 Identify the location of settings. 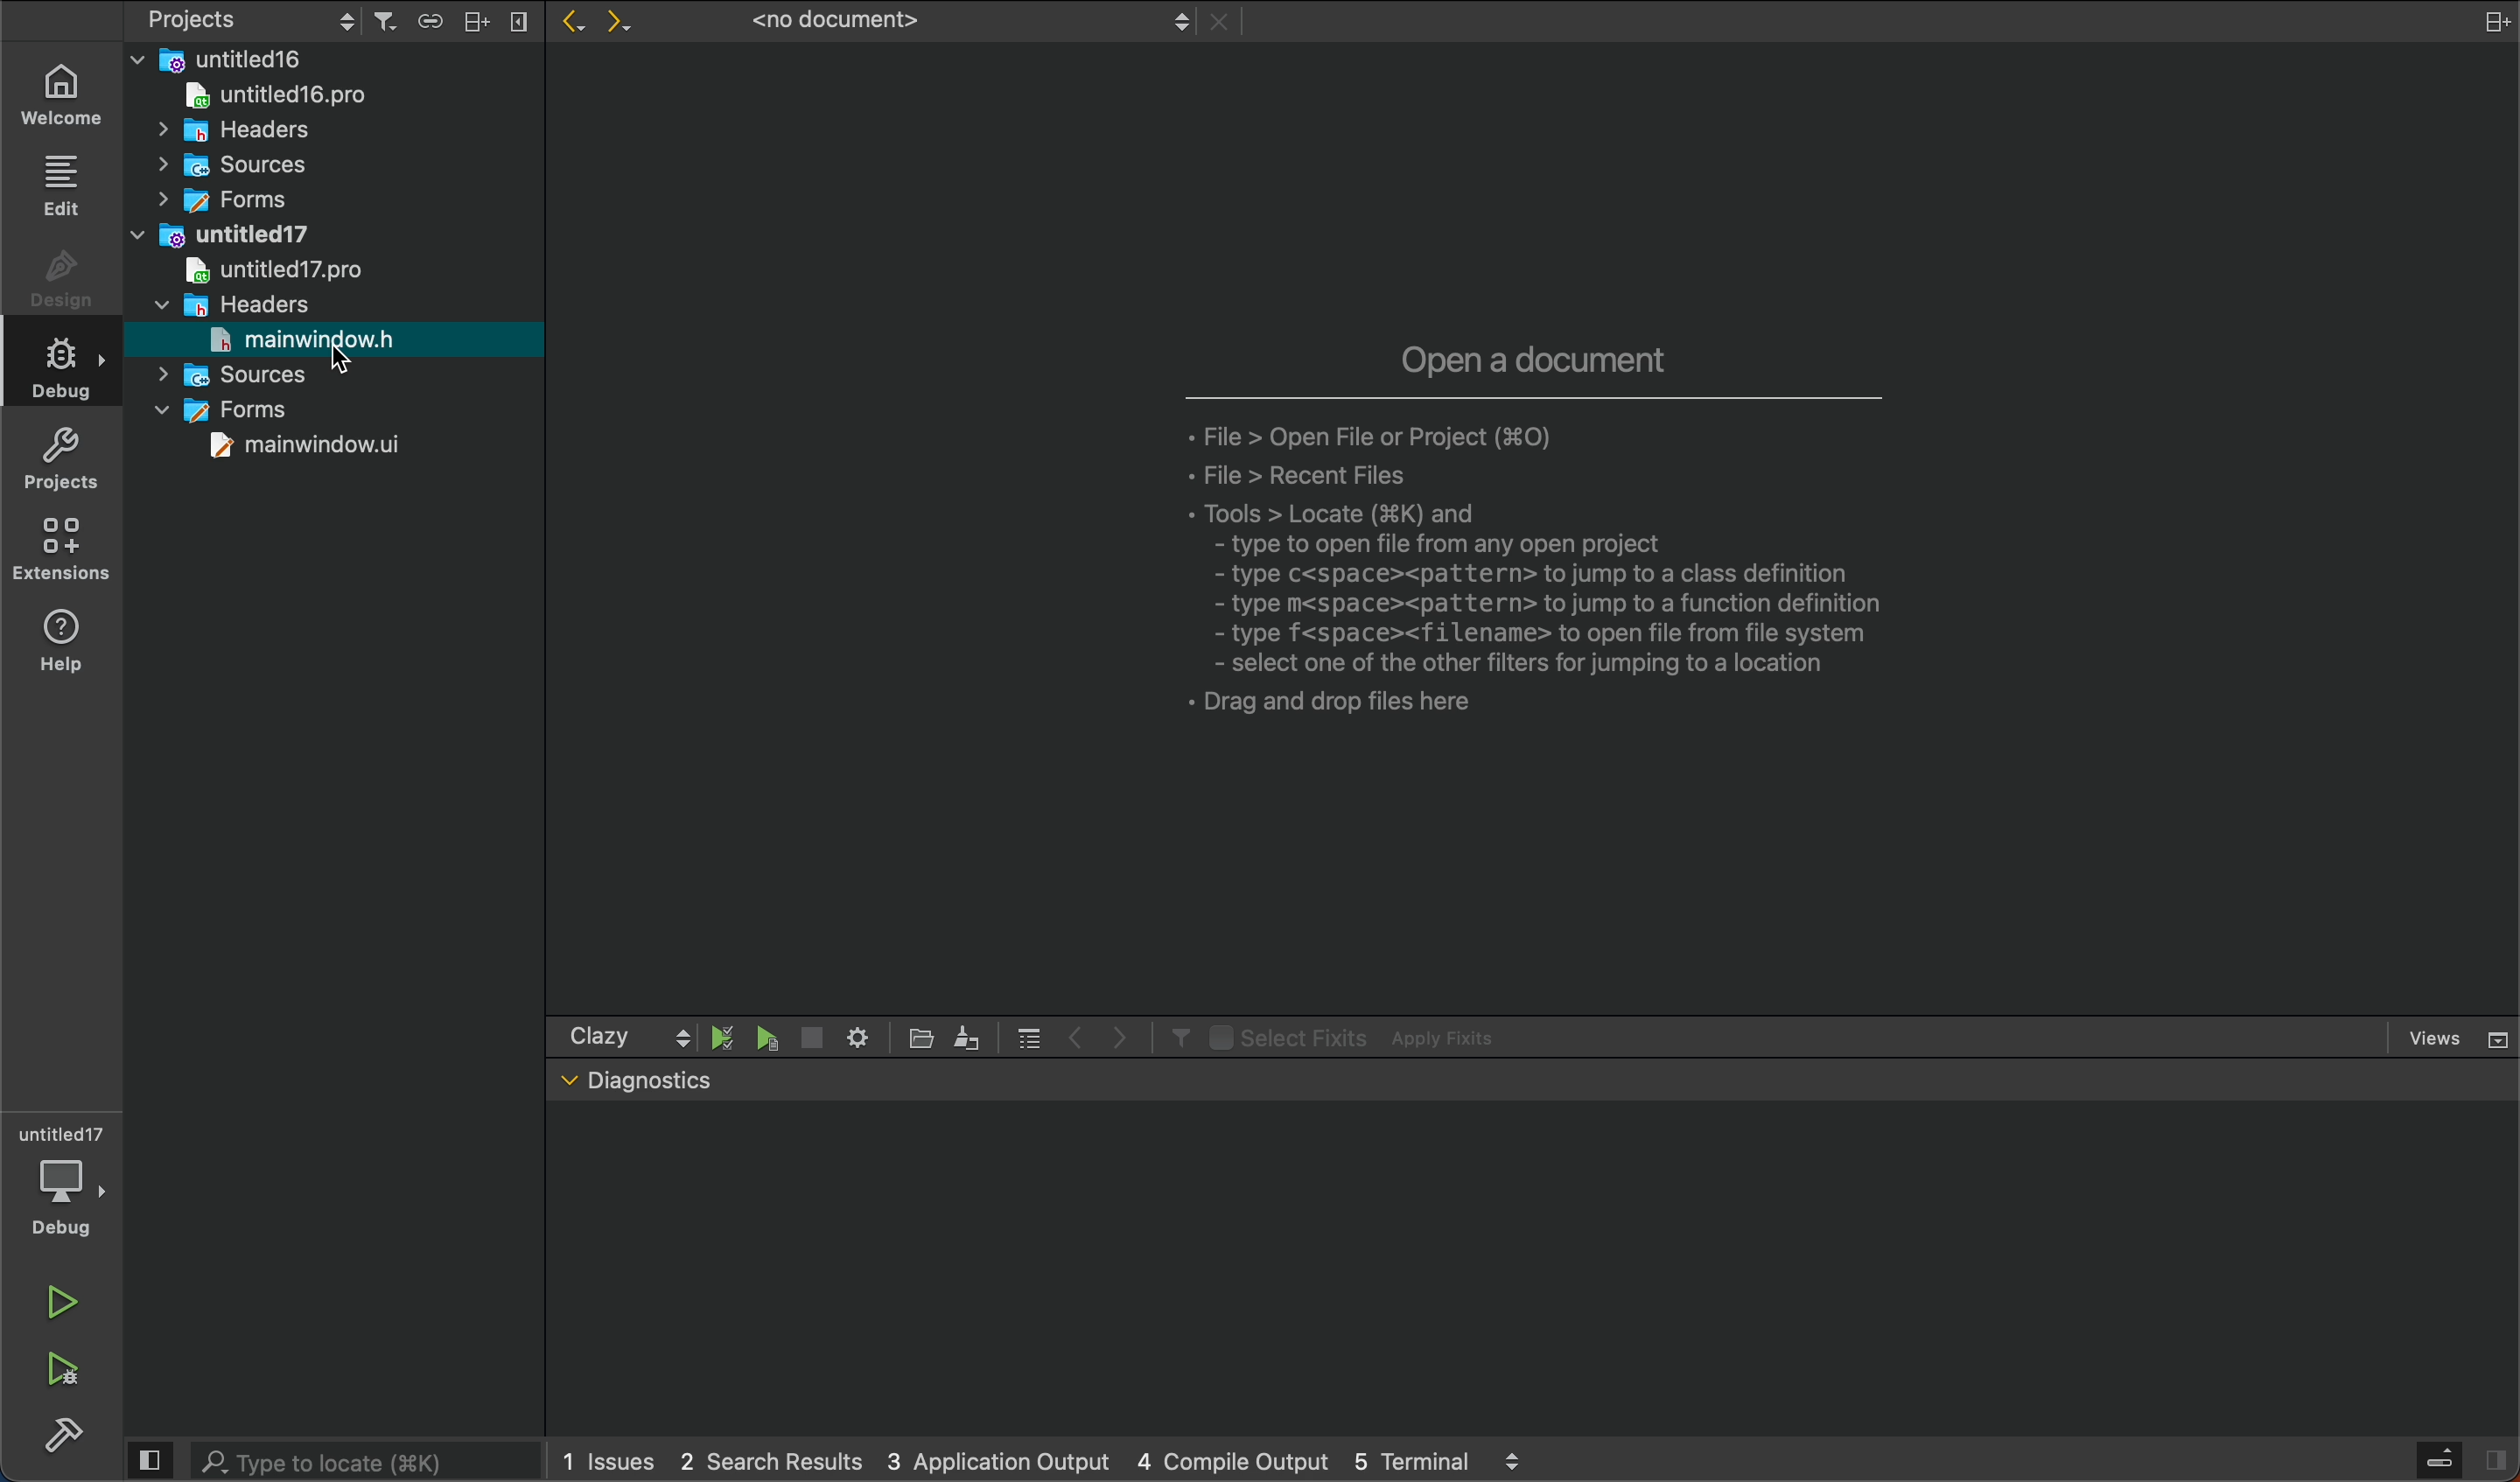
(856, 1035).